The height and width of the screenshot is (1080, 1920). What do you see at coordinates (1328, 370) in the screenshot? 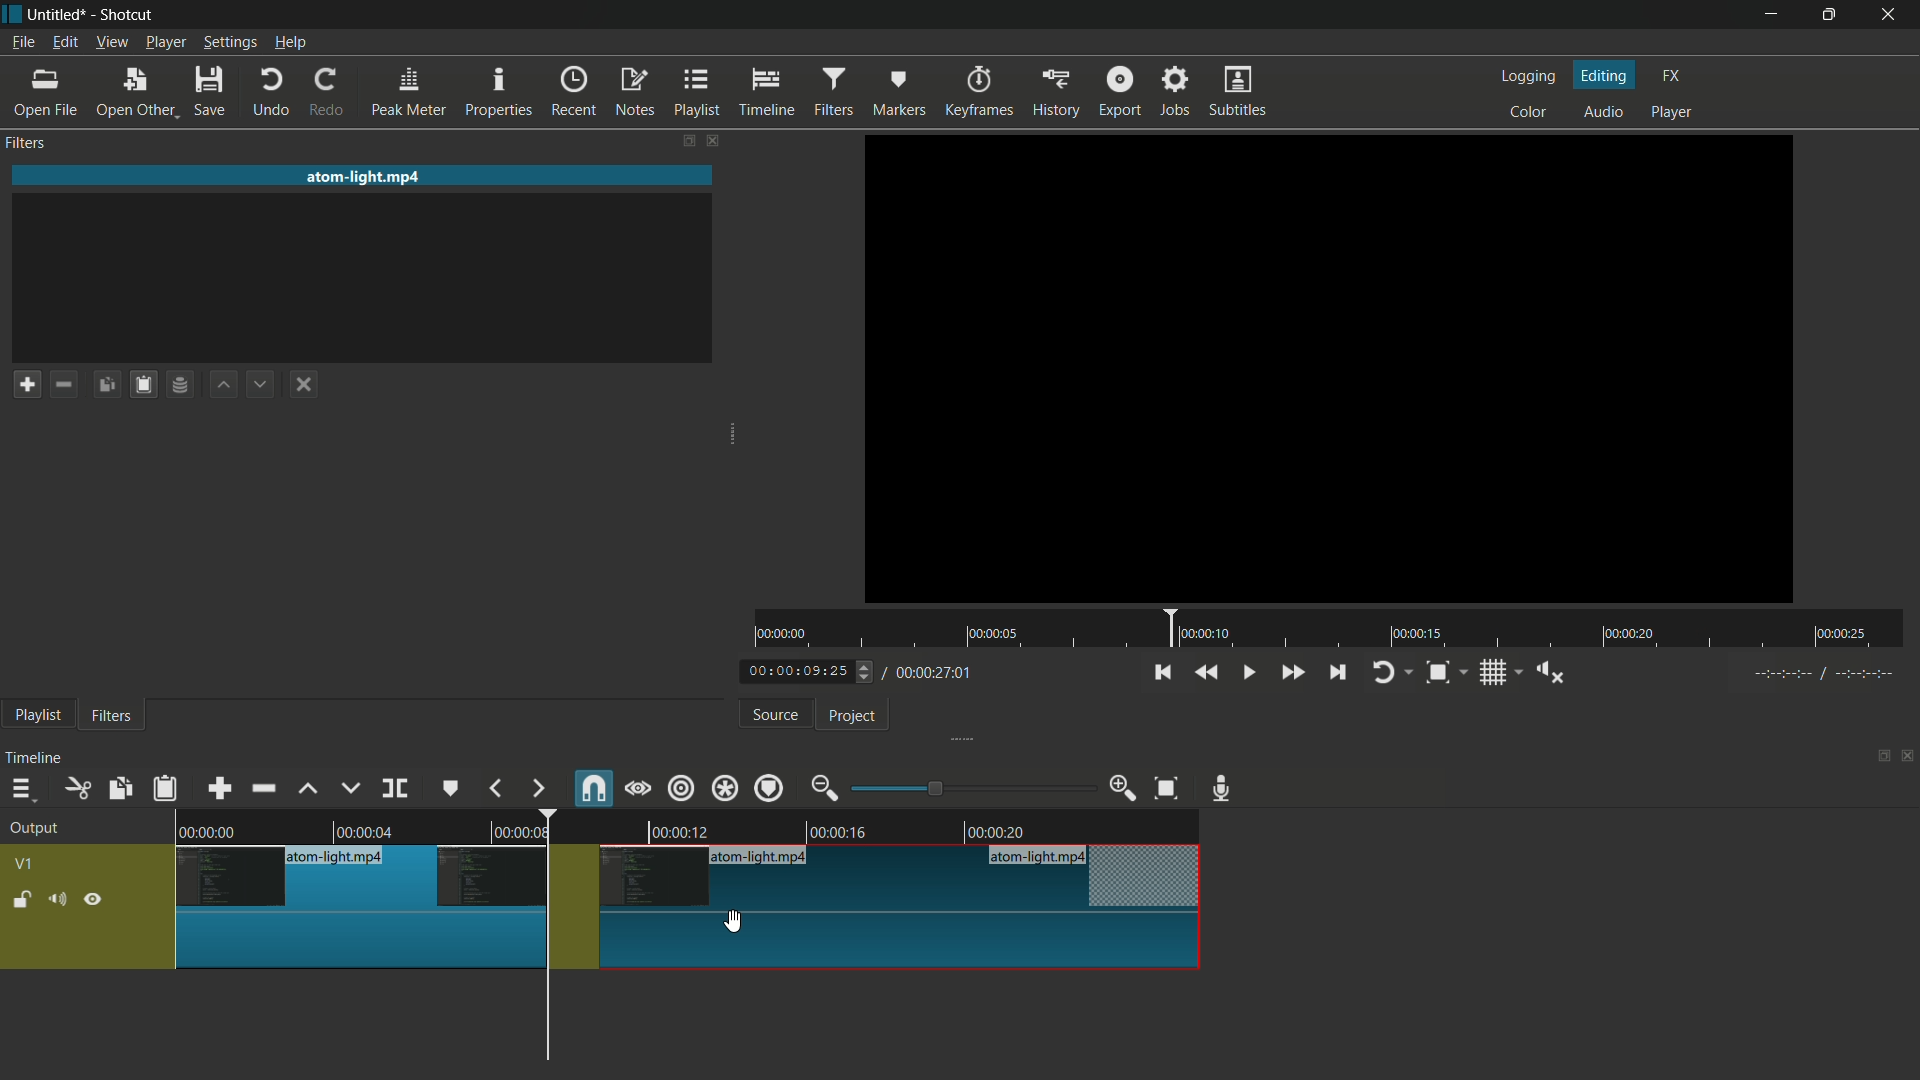
I see `` at bounding box center [1328, 370].